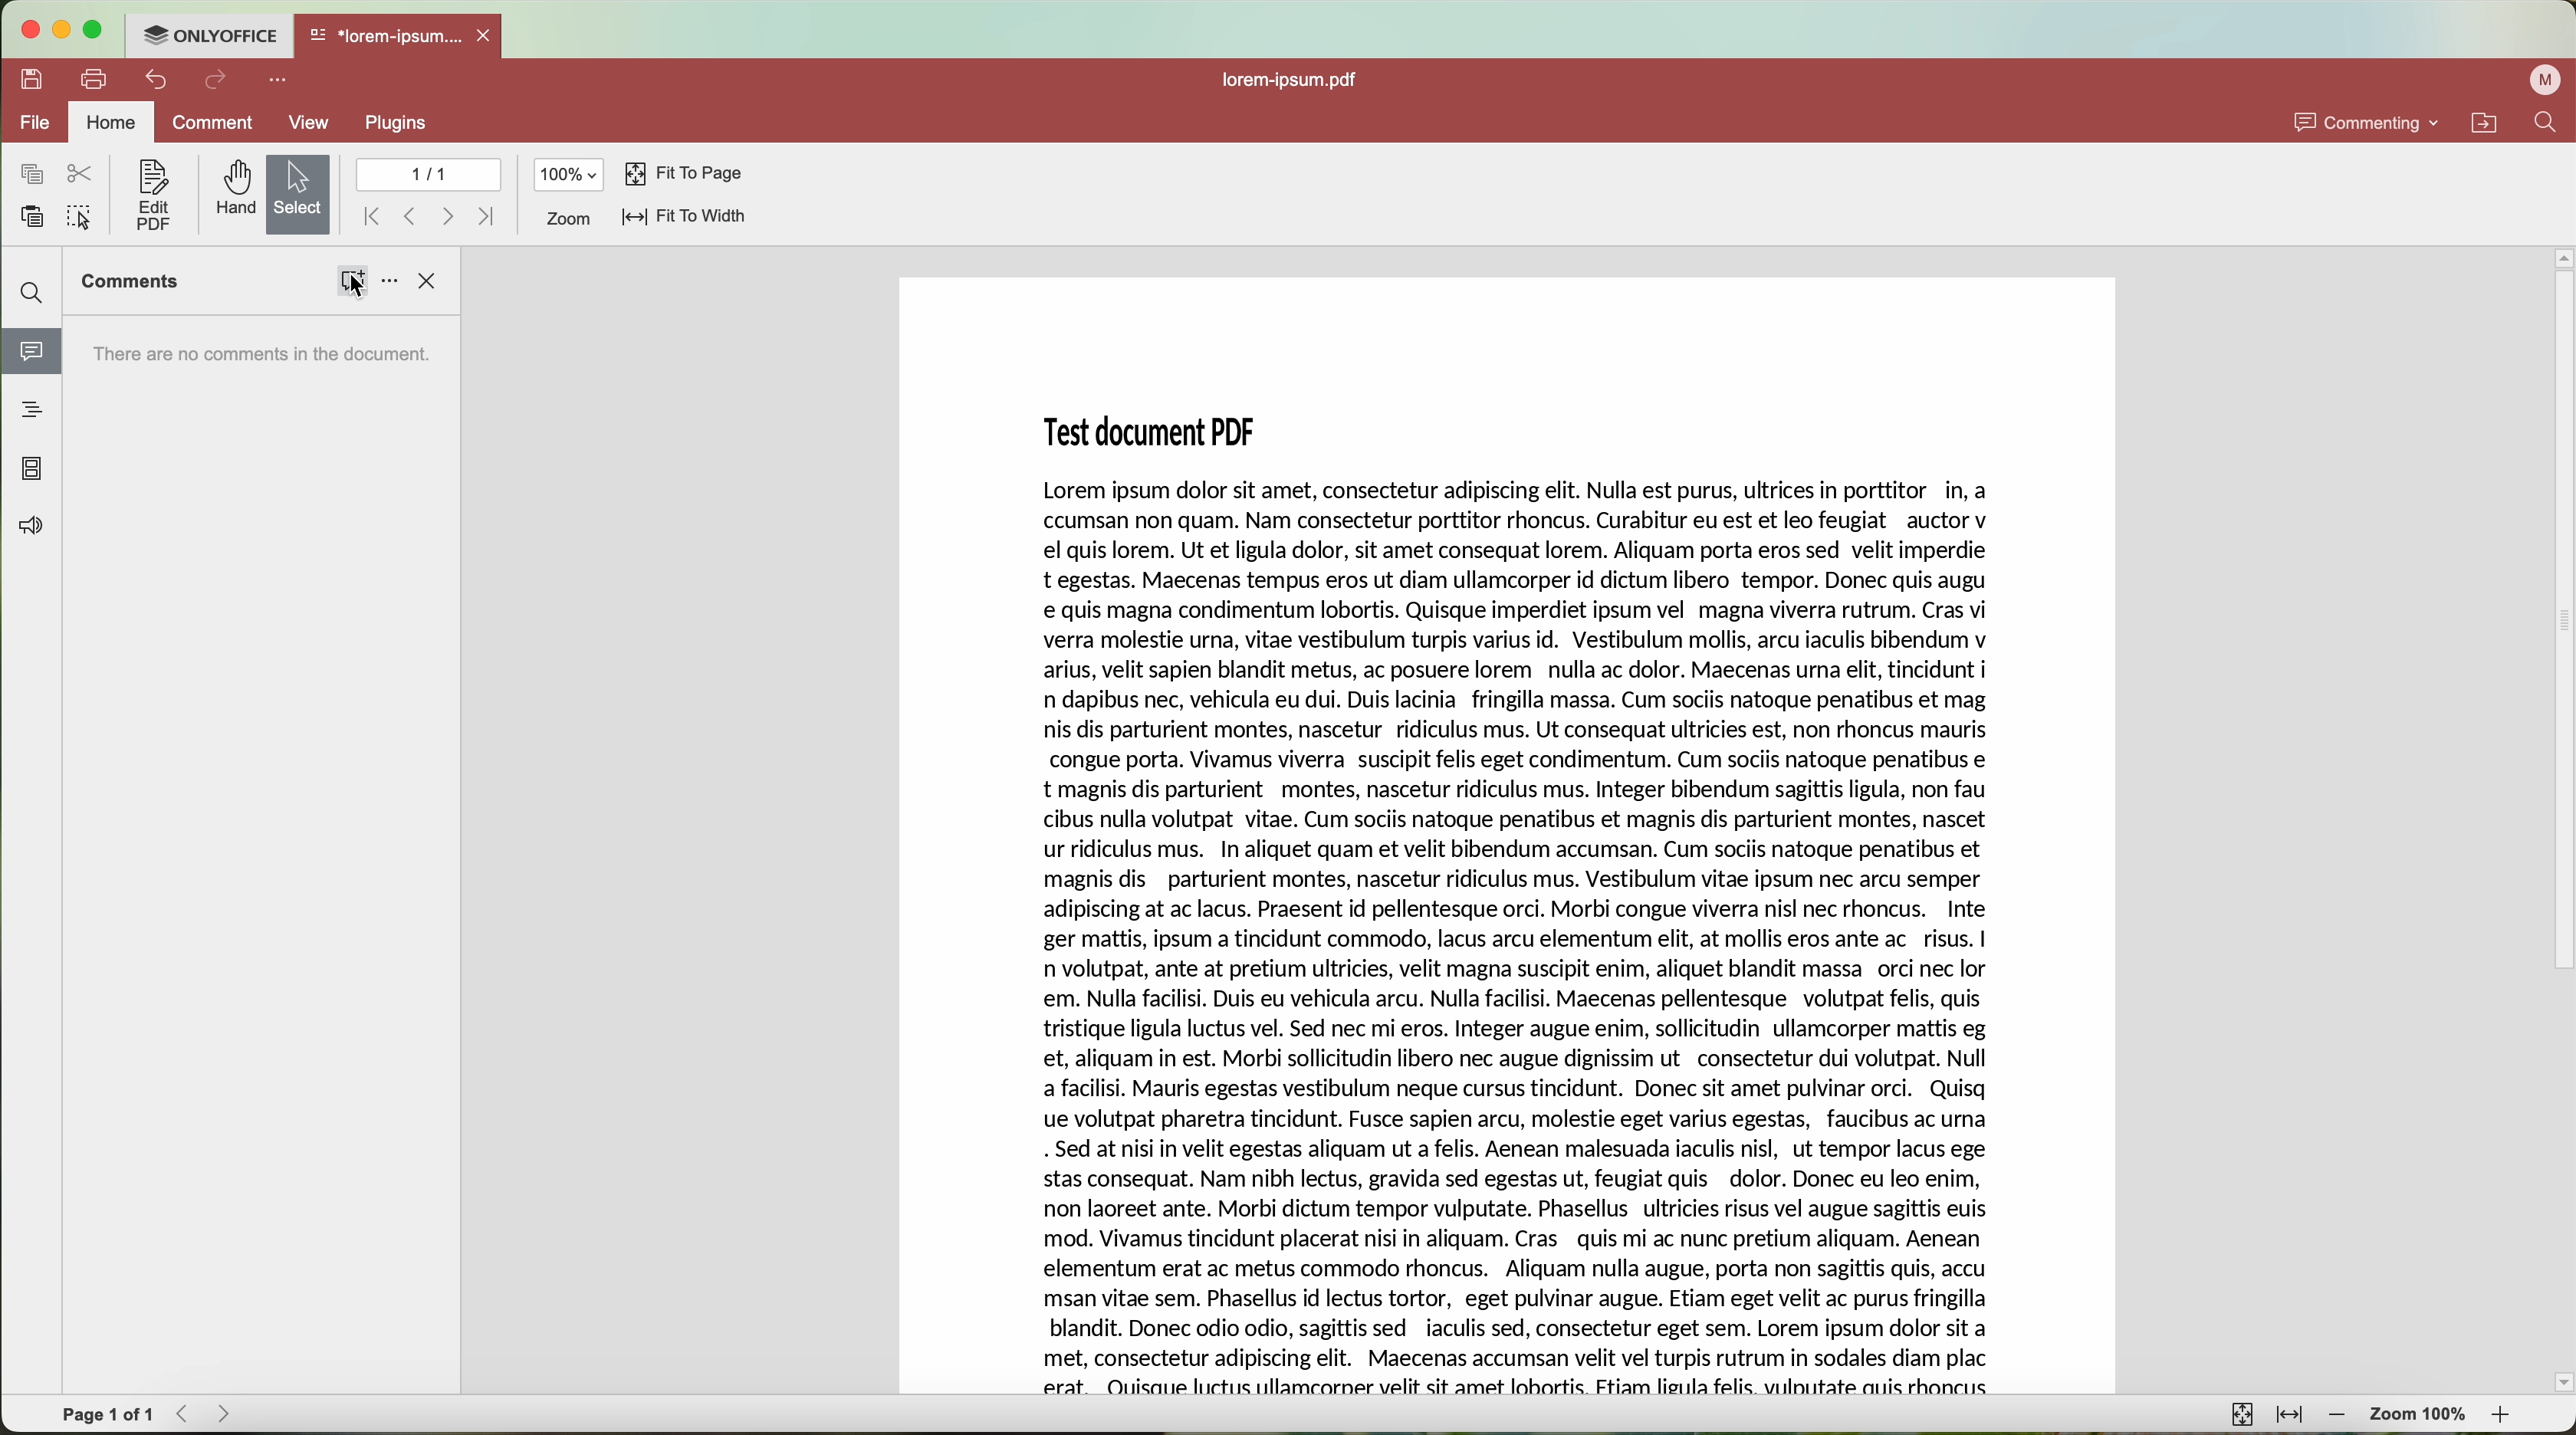 The height and width of the screenshot is (1435, 2576). I want to click on find, so click(35, 294).